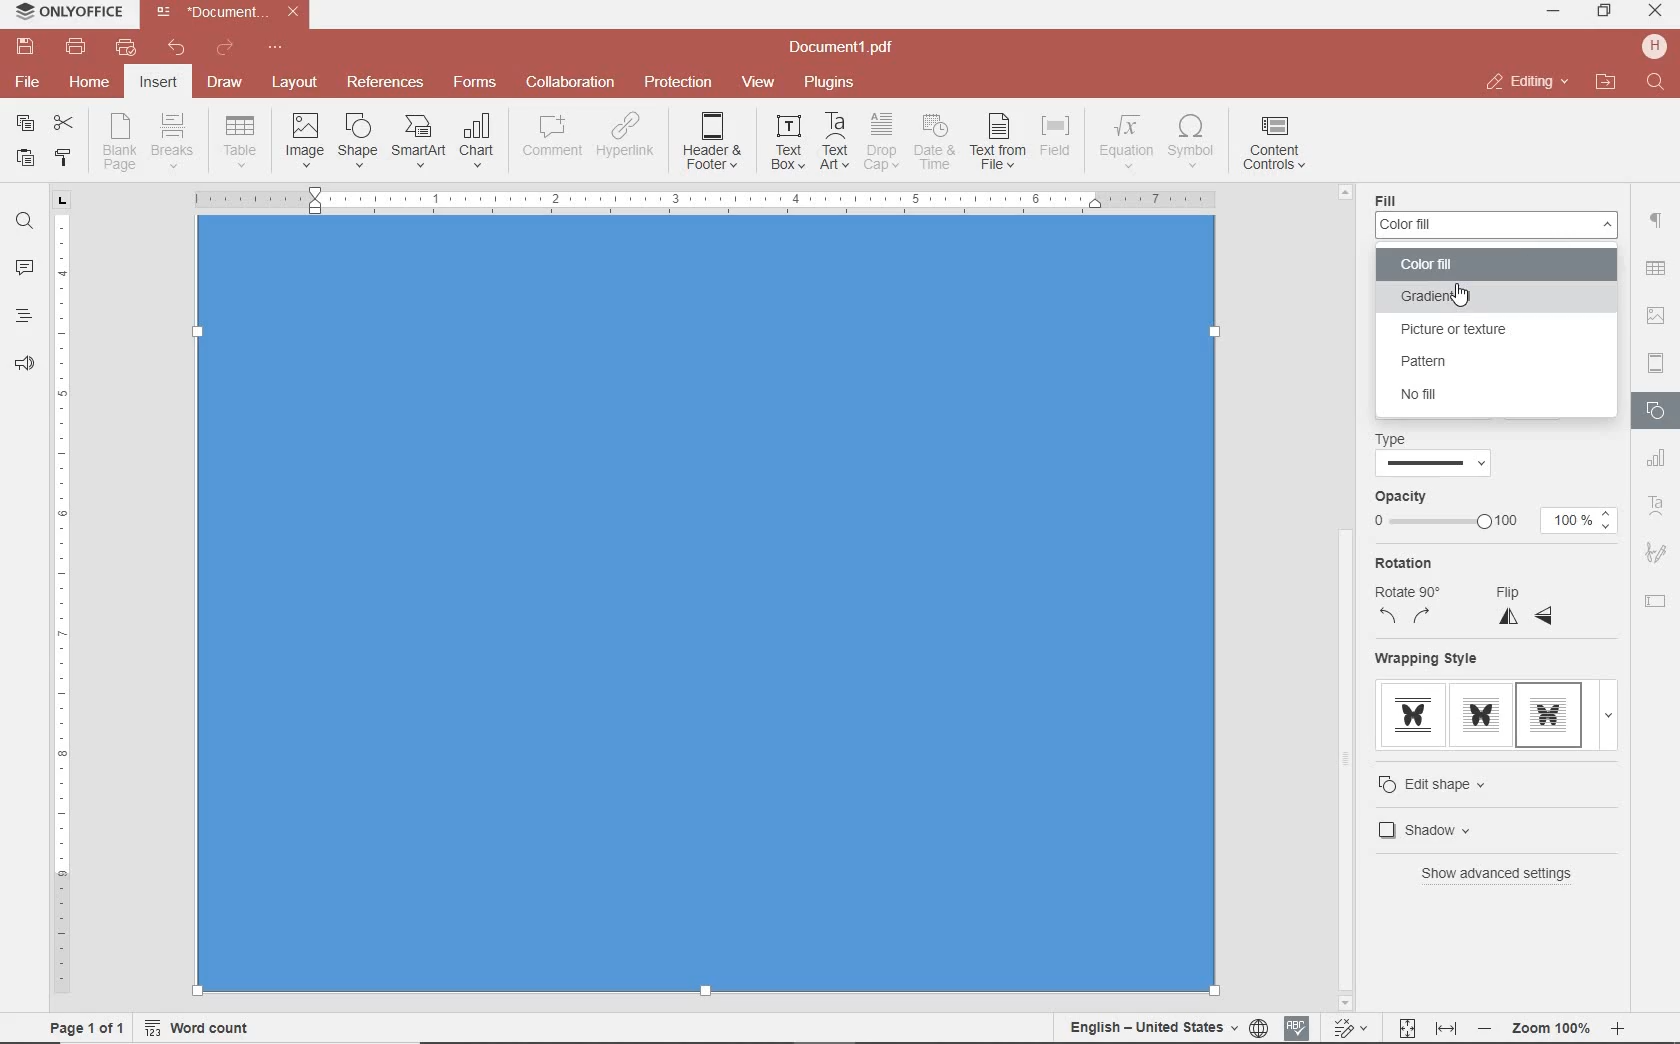 The image size is (1680, 1044). I want to click on spell checking, so click(1297, 1028).